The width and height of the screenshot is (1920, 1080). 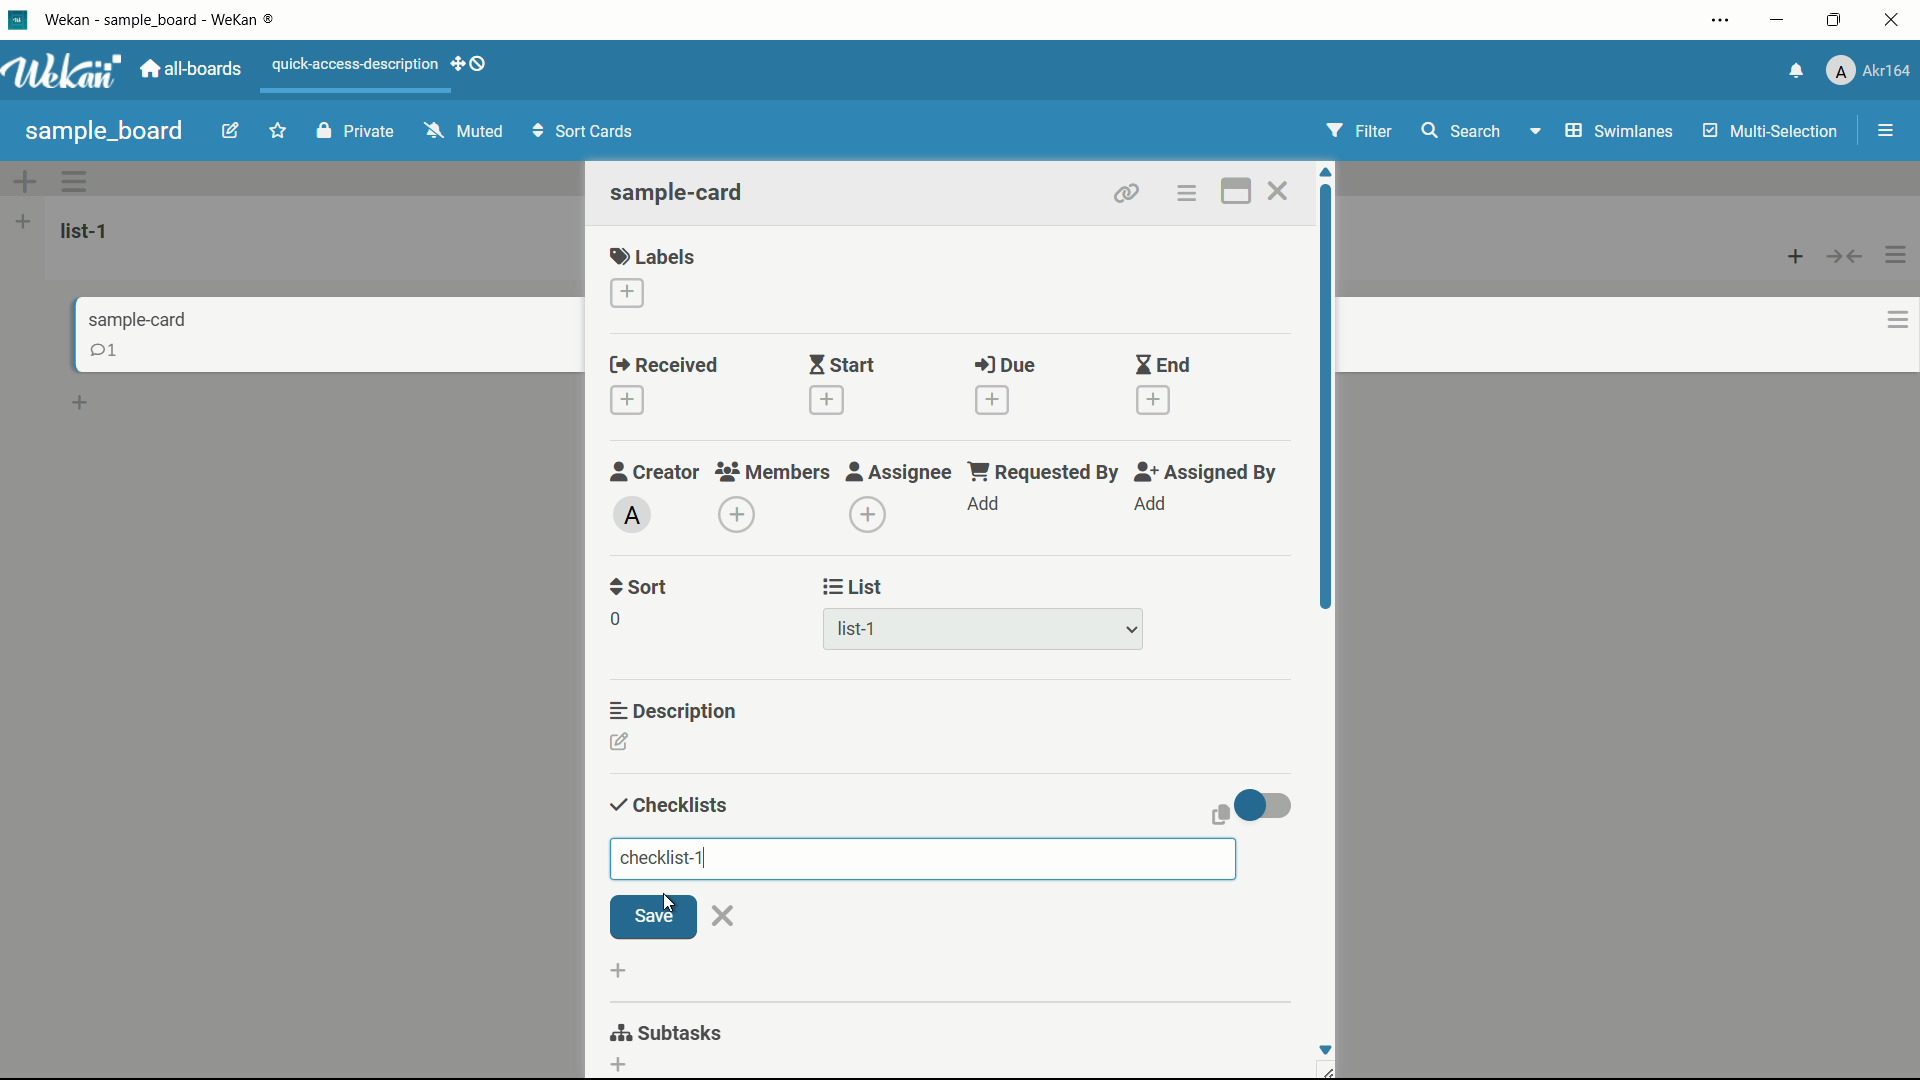 What do you see at coordinates (619, 970) in the screenshot?
I see `add list` at bounding box center [619, 970].